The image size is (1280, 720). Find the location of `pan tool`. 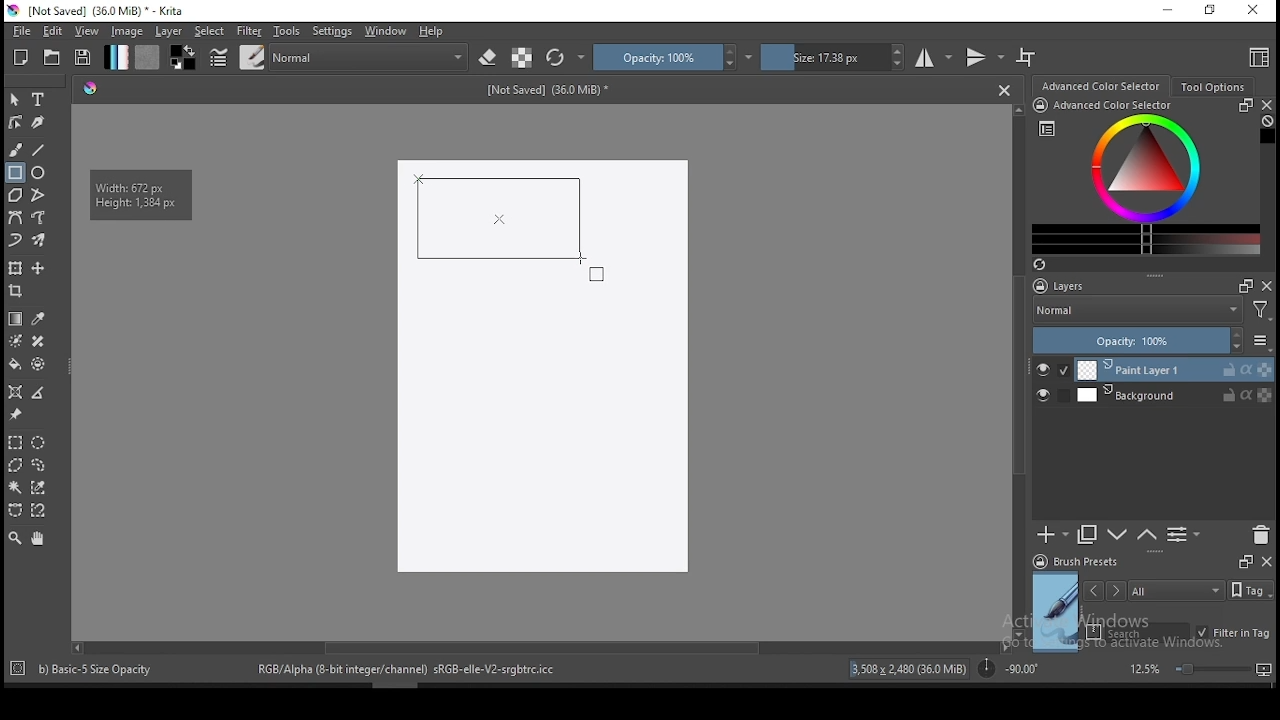

pan tool is located at coordinates (36, 539).